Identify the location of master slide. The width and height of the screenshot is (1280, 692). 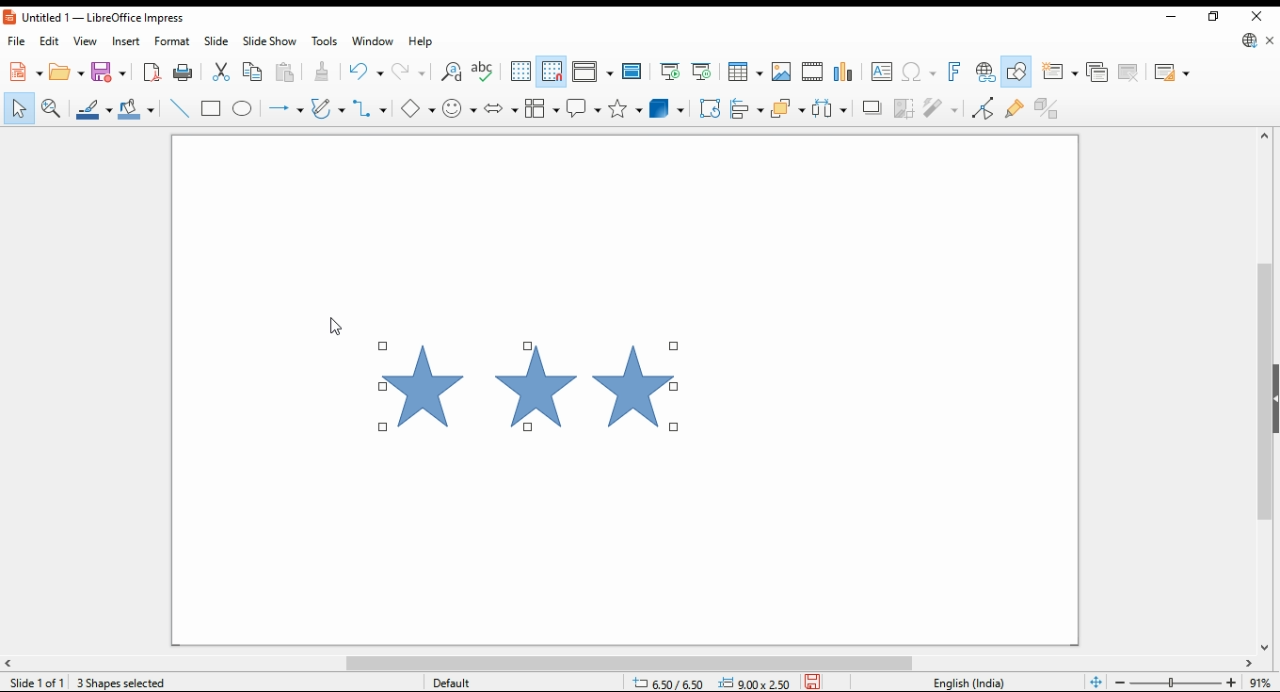
(633, 71).